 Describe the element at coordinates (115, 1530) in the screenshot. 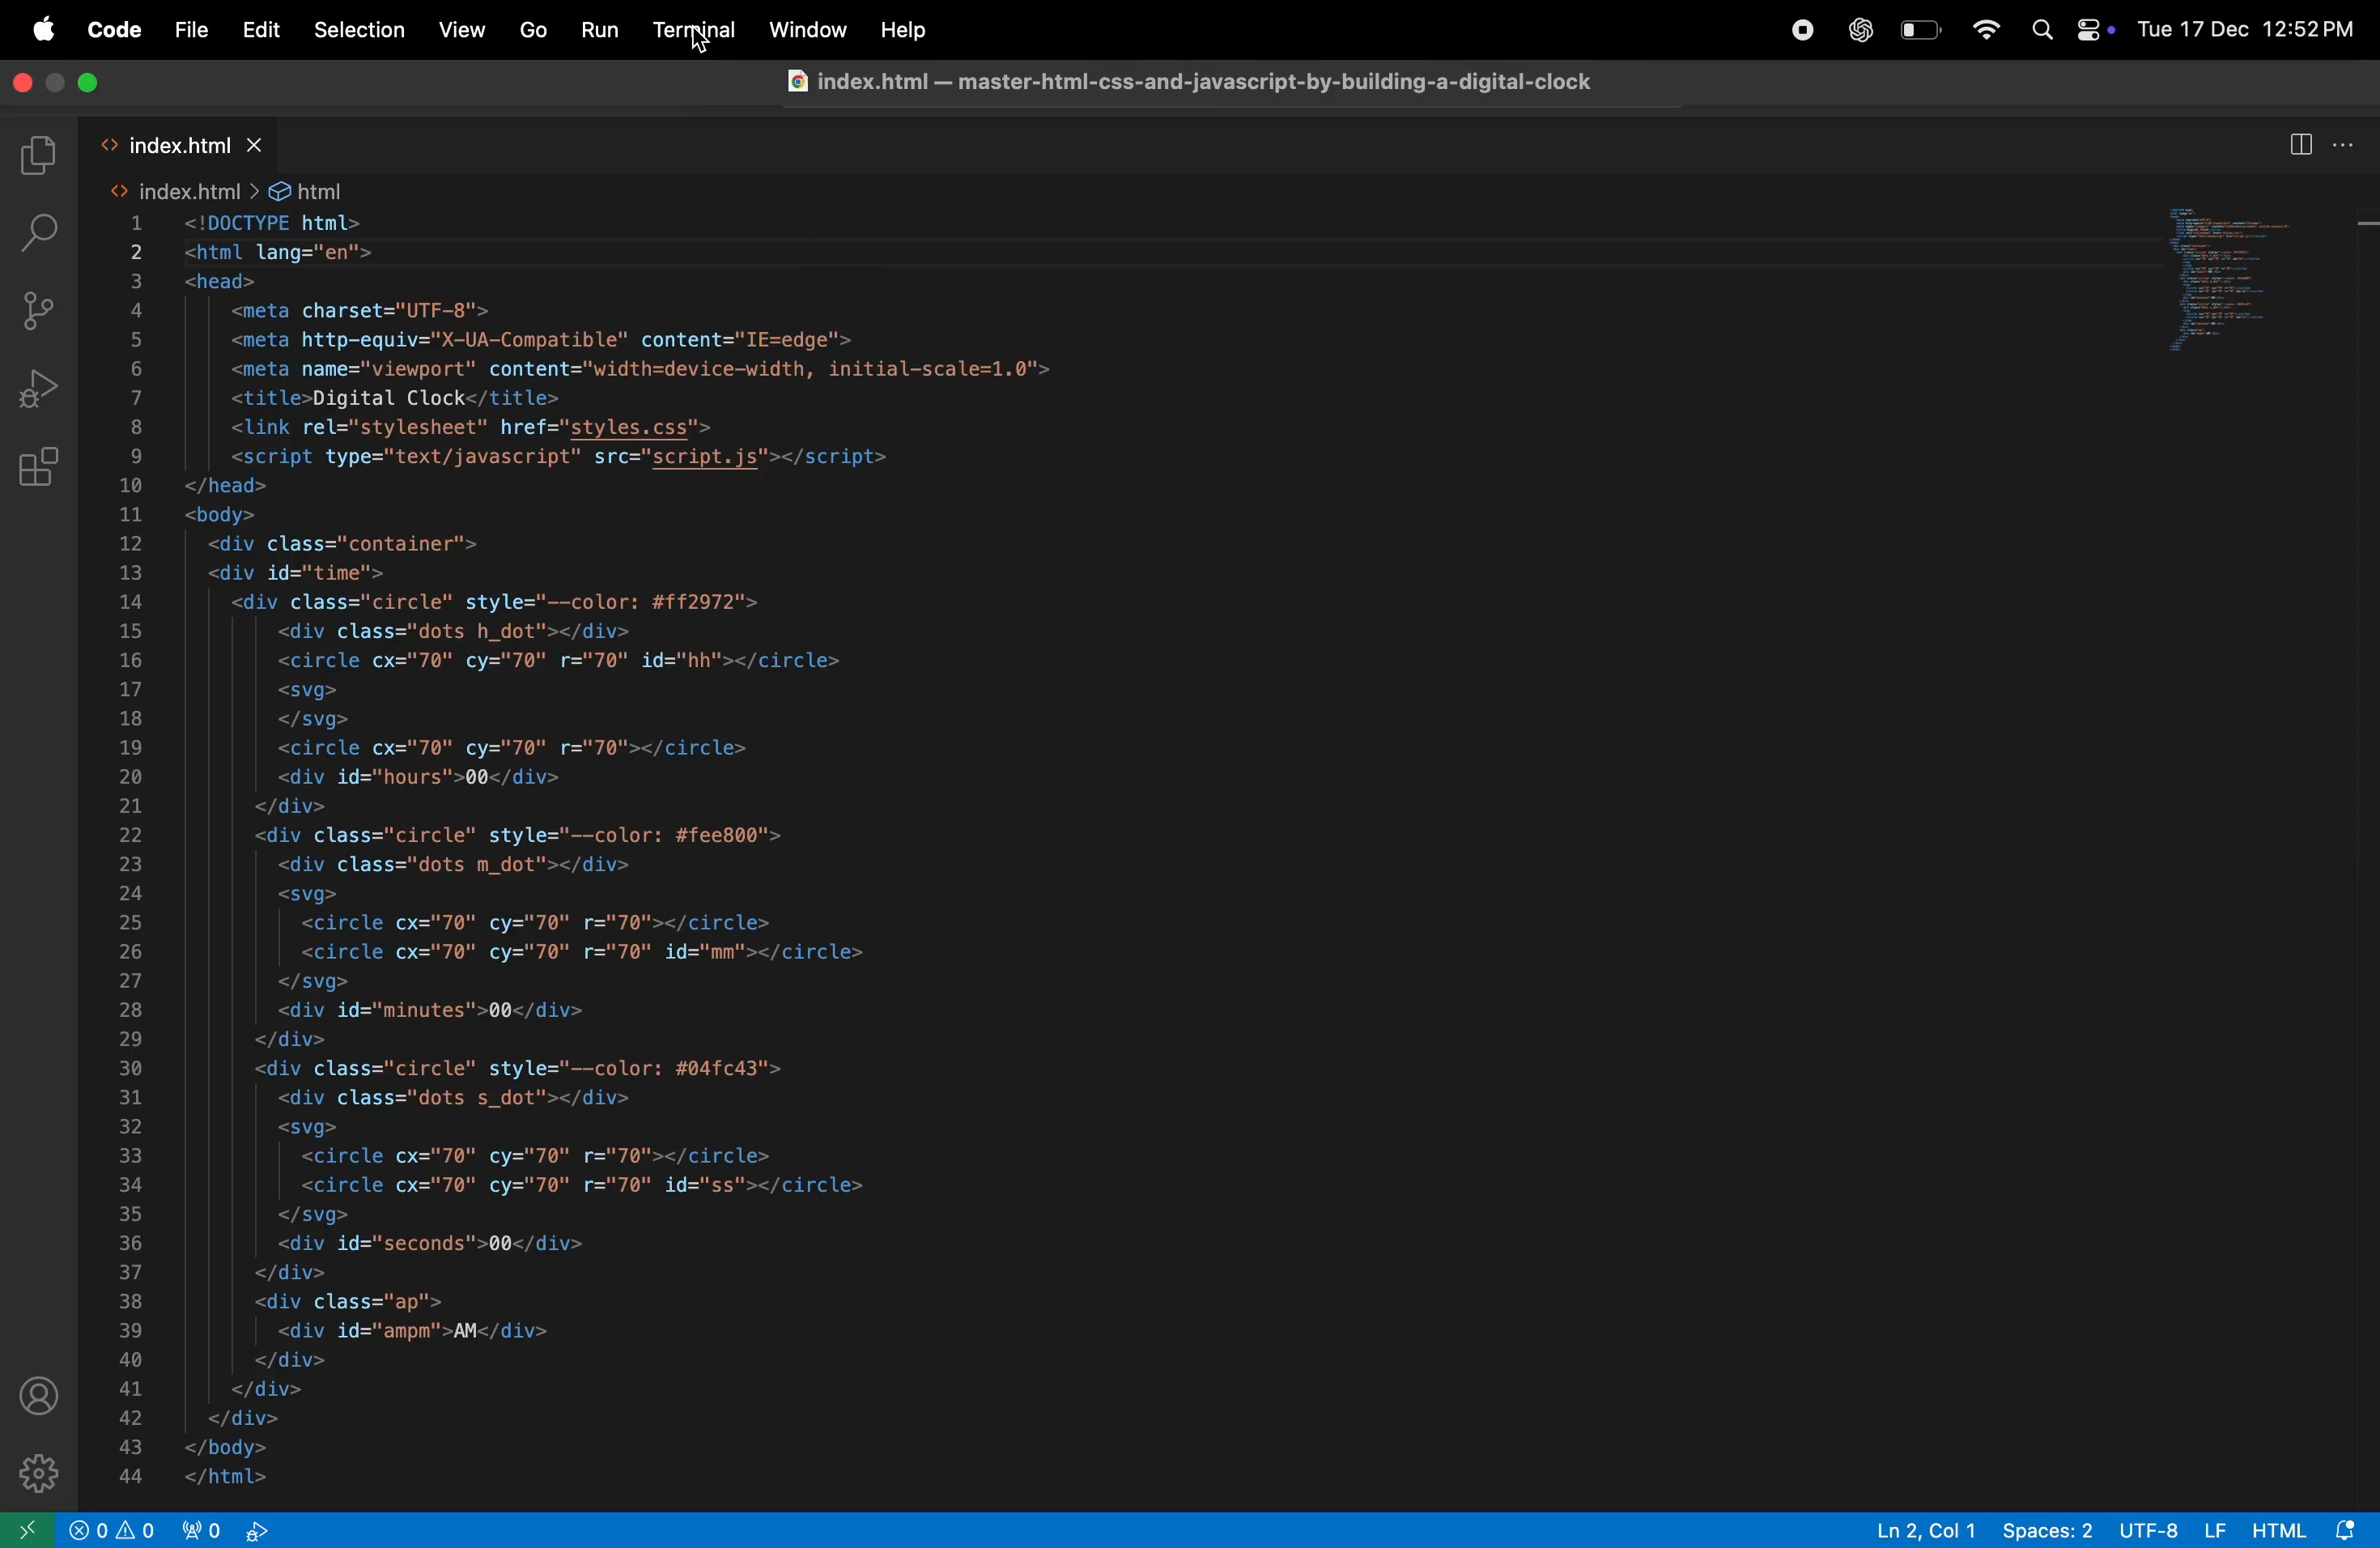

I see `no problems` at that location.